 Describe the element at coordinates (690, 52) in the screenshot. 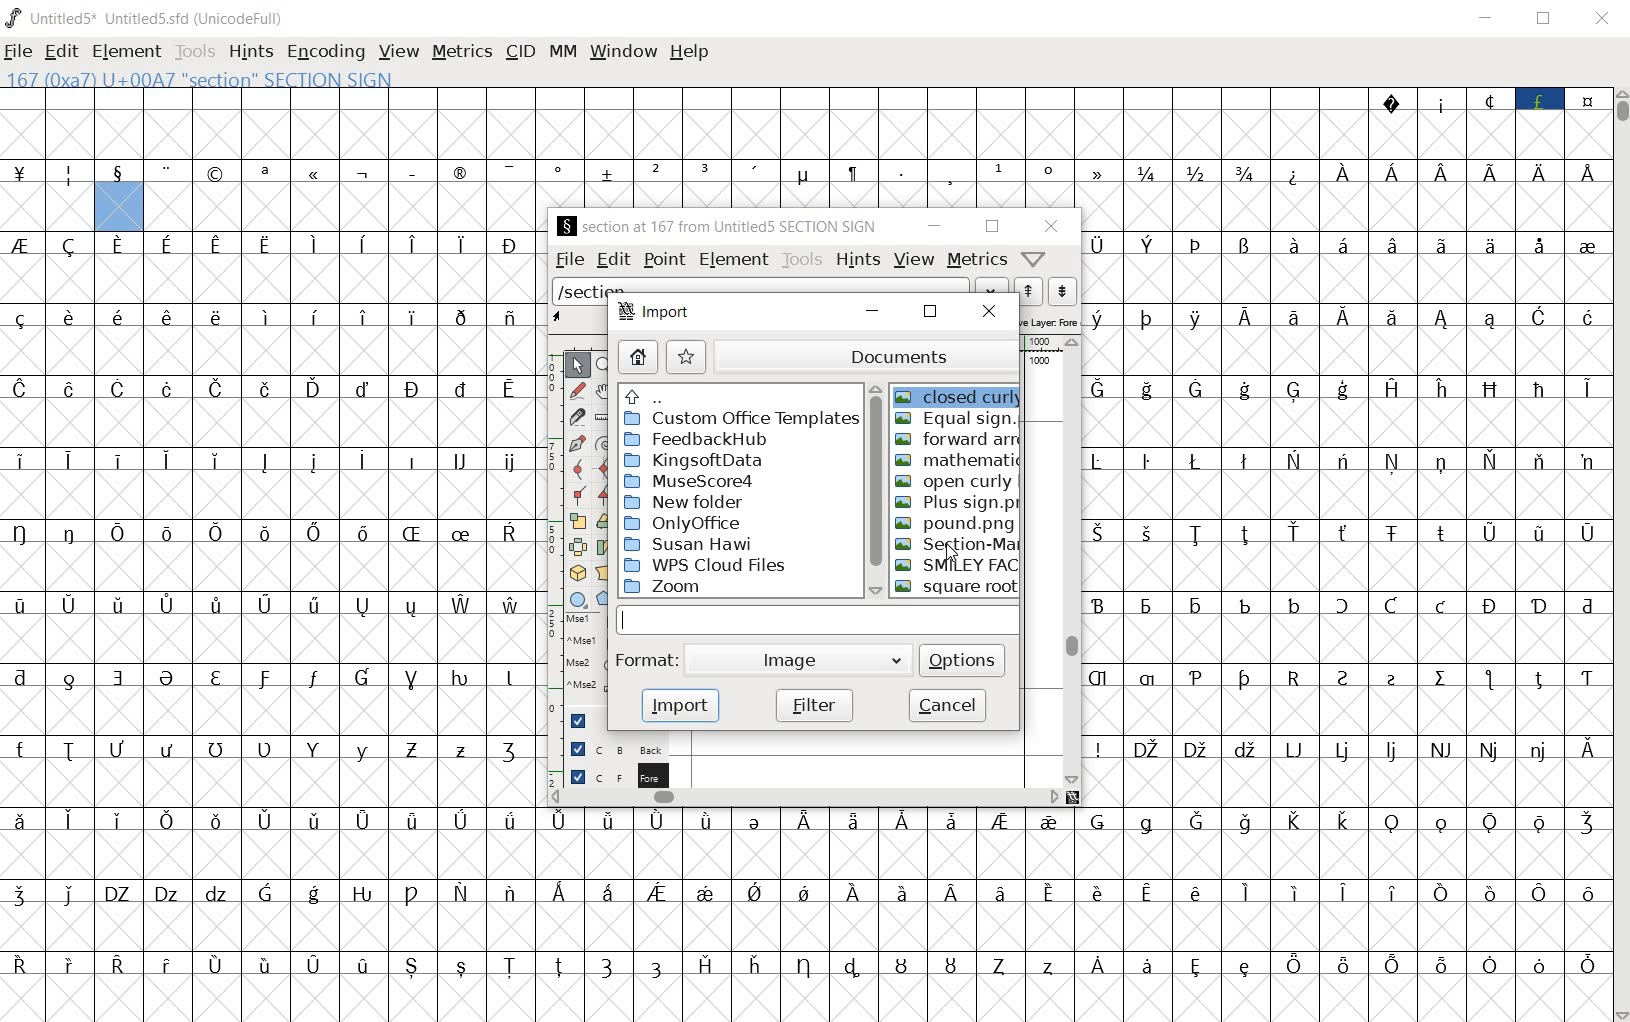

I see `help` at that location.